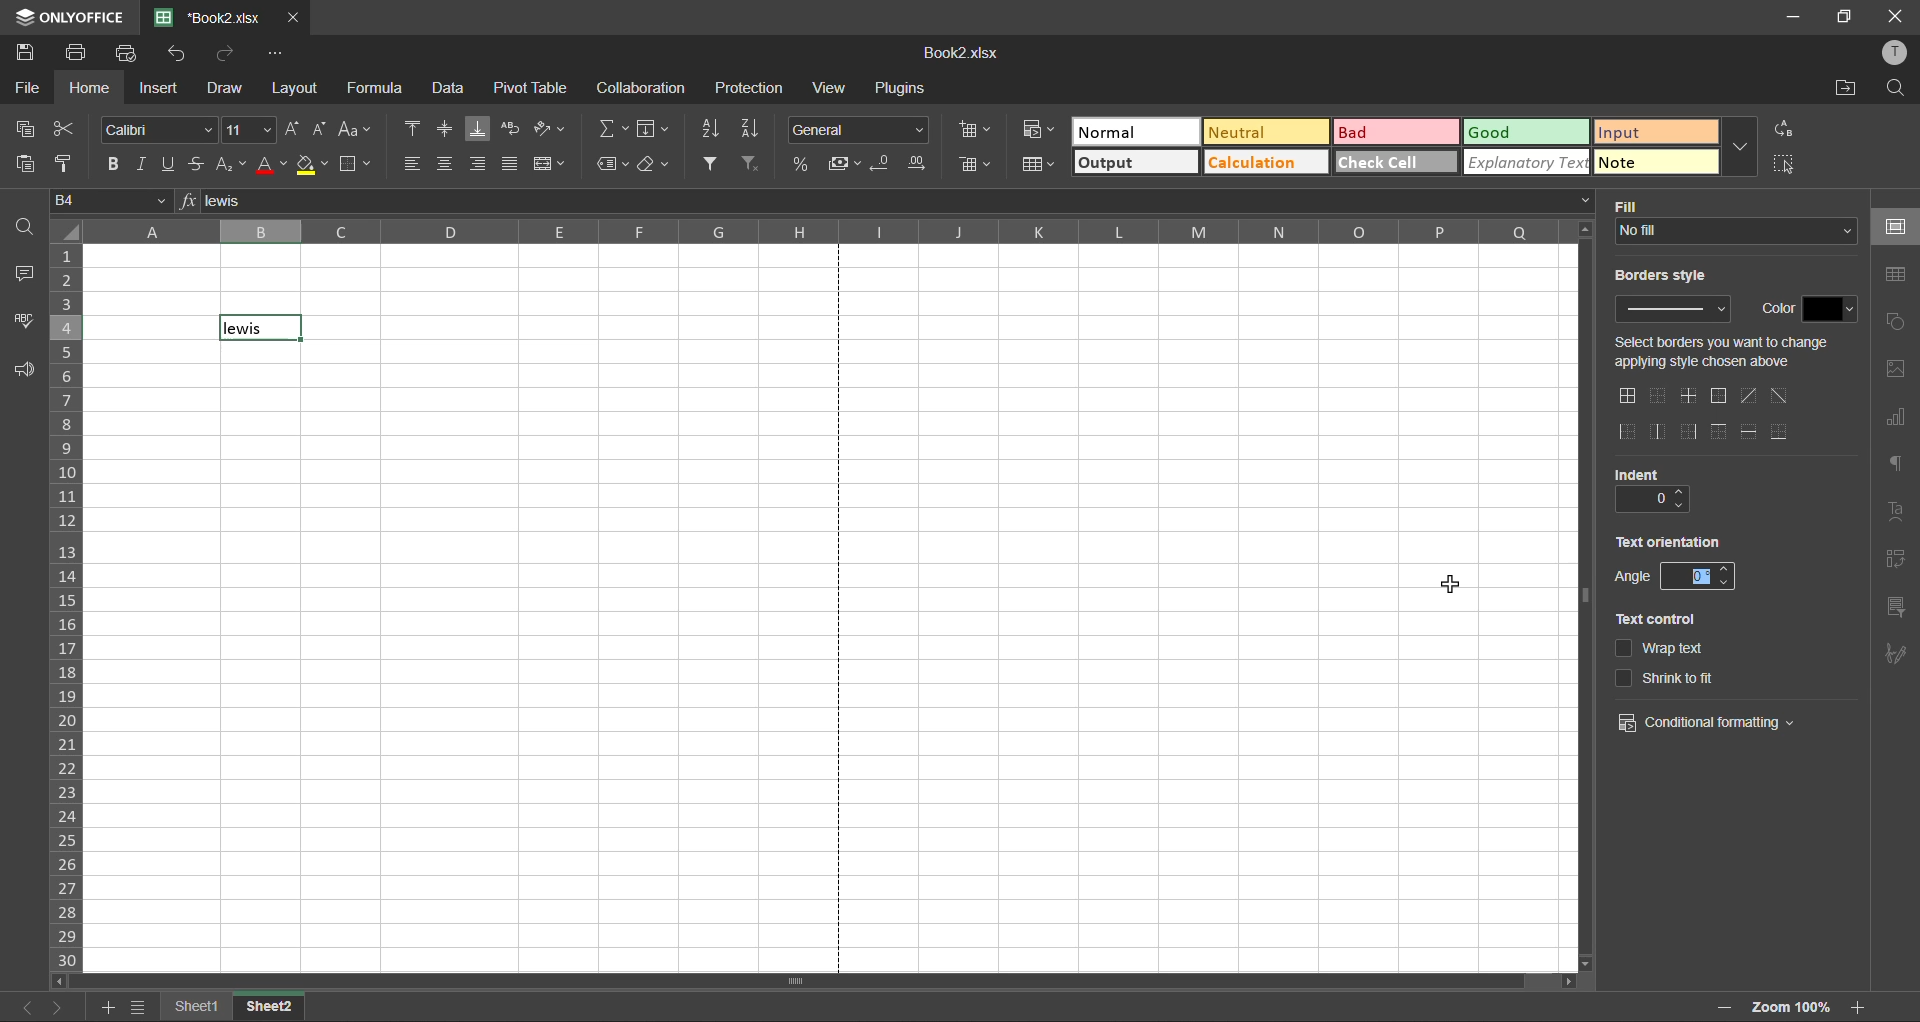 Image resolution: width=1920 pixels, height=1022 pixels. I want to click on collaboration, so click(641, 90).